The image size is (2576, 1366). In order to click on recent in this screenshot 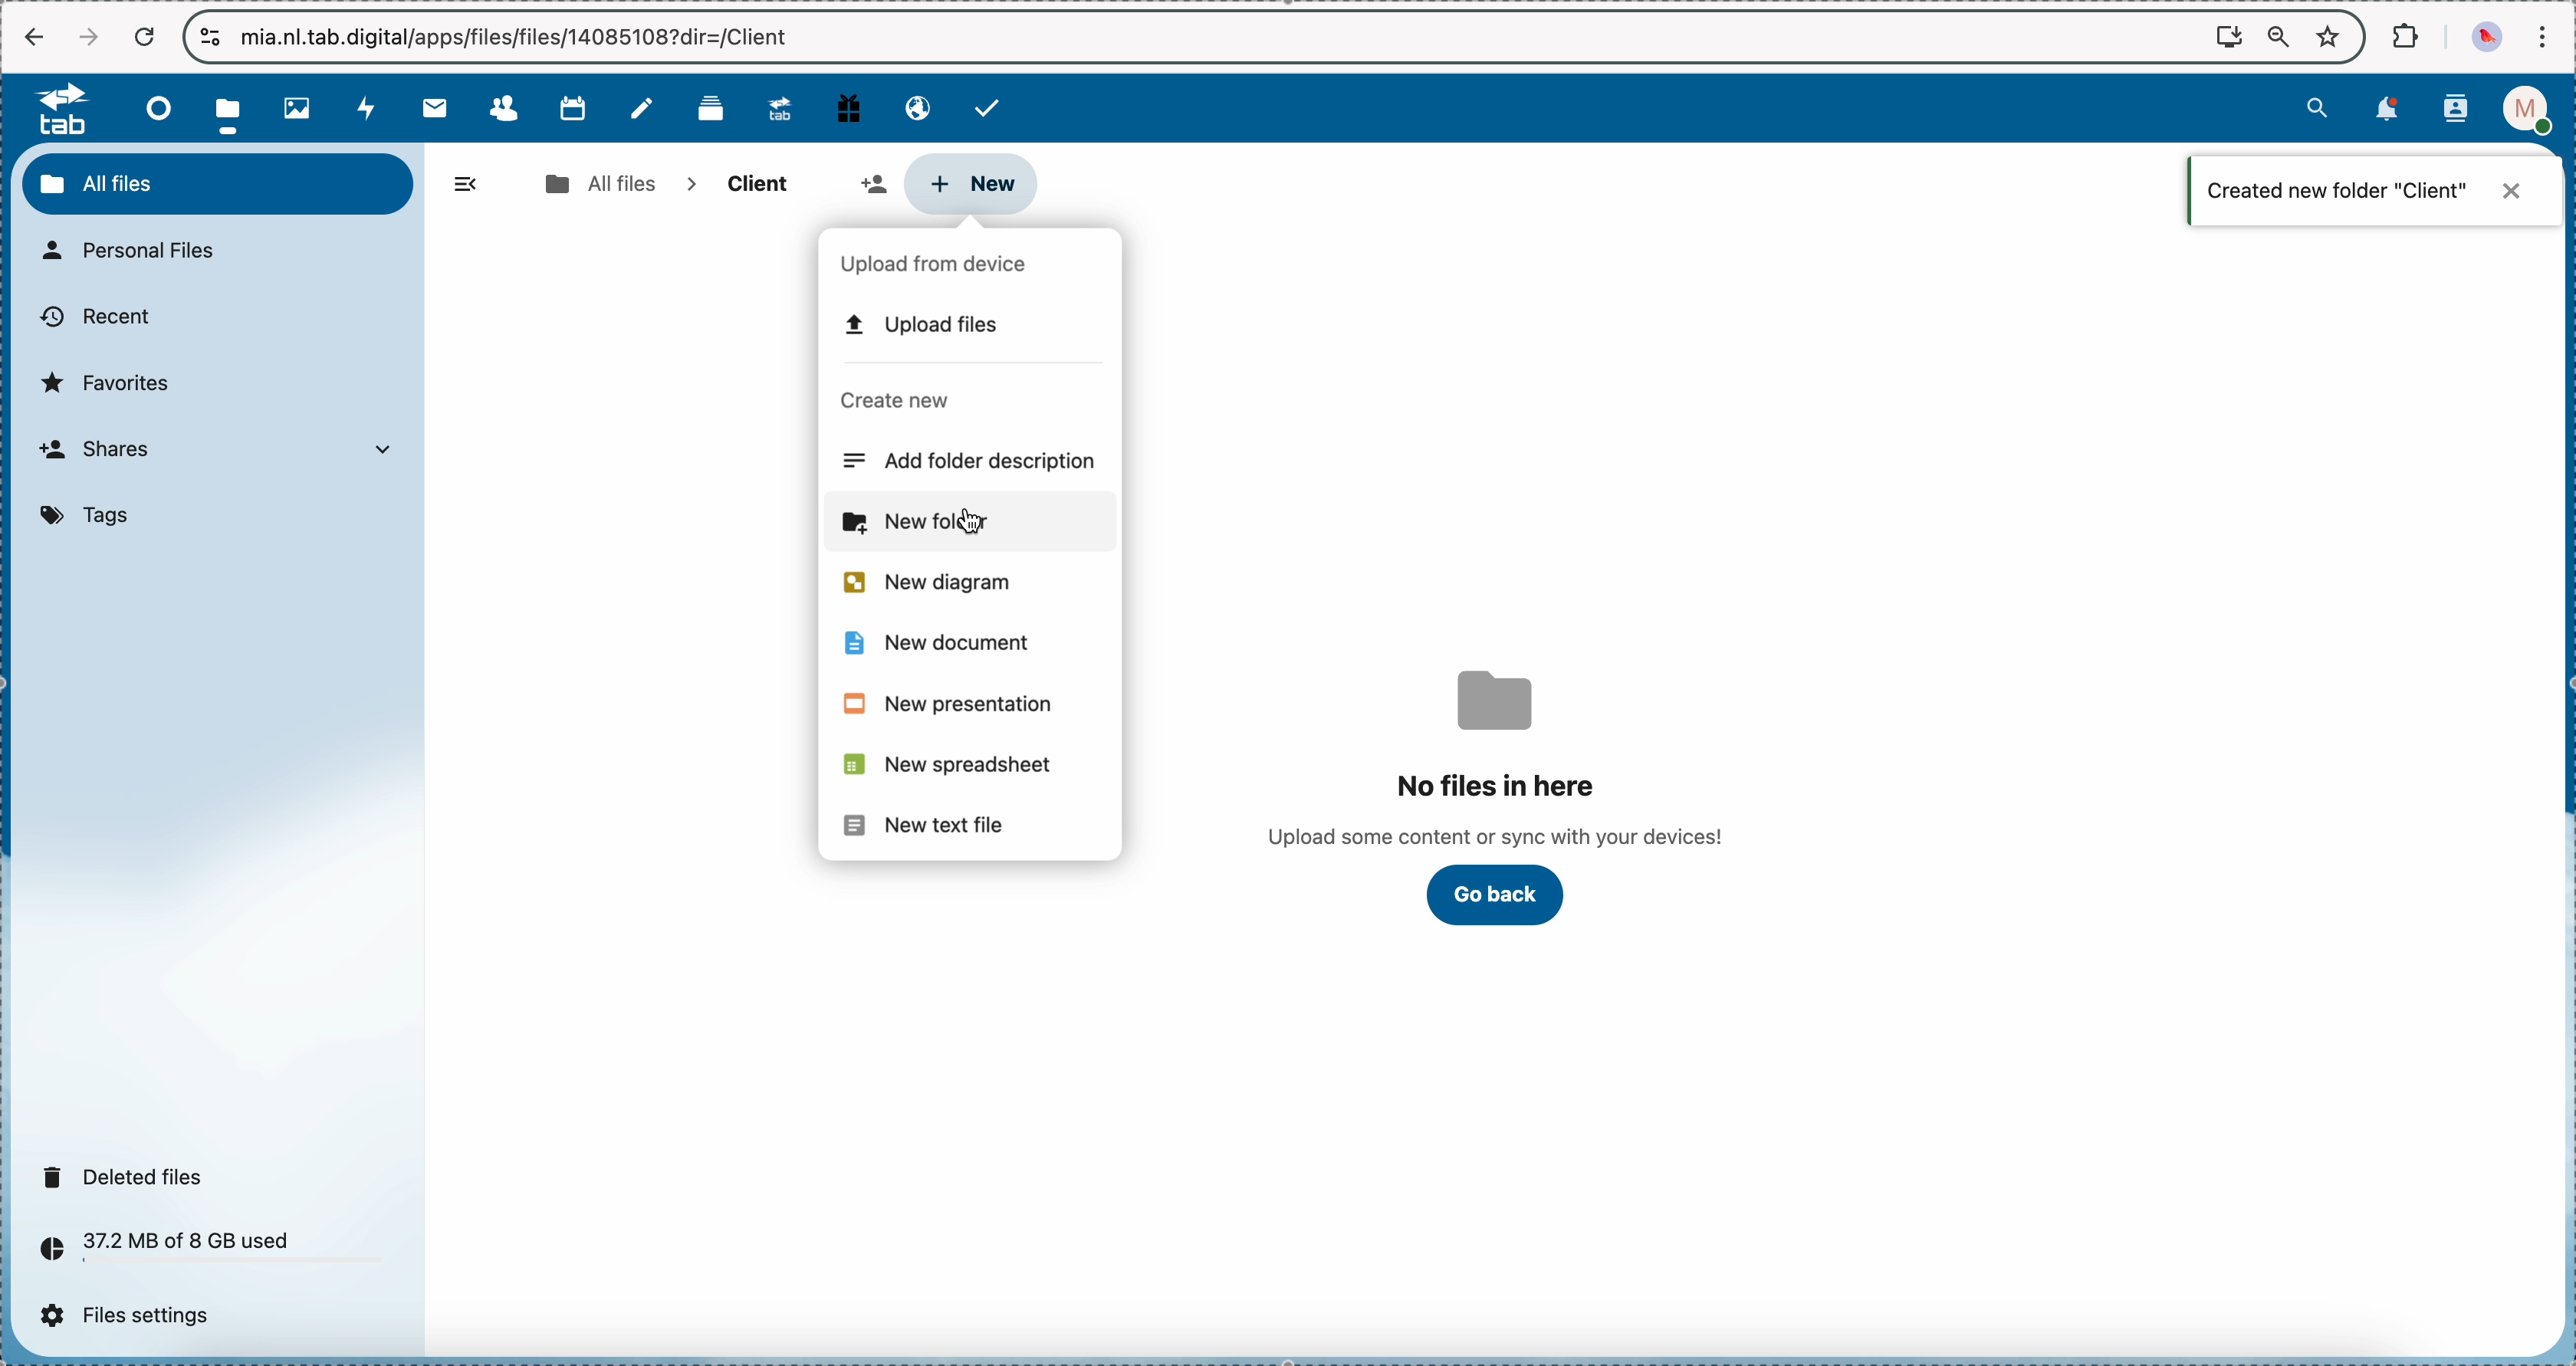, I will do `click(94, 318)`.